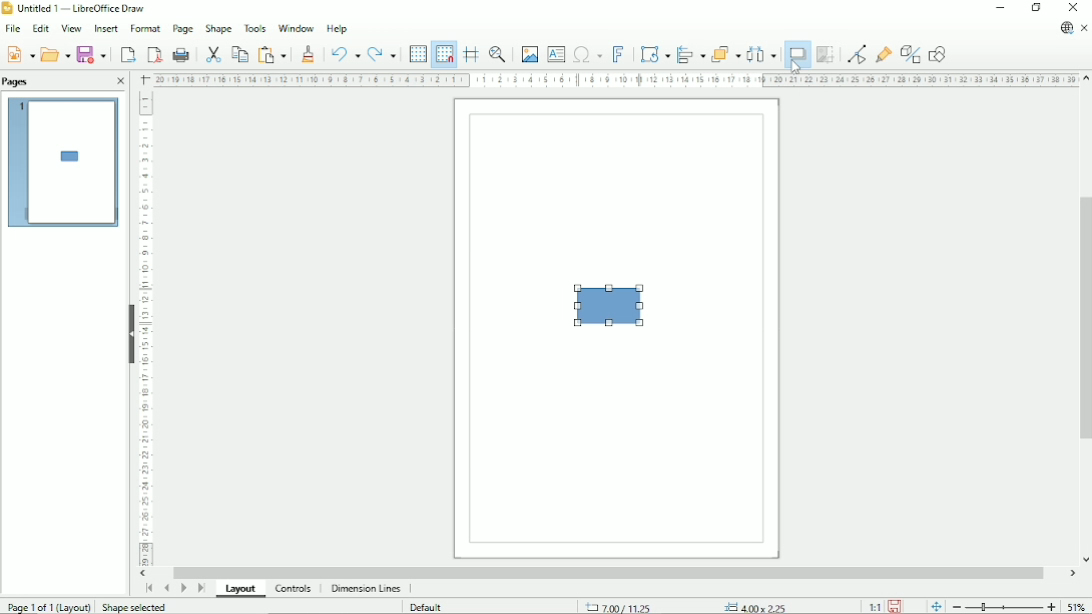 Image resolution: width=1092 pixels, height=614 pixels. Describe the element at coordinates (20, 55) in the screenshot. I see `New` at that location.